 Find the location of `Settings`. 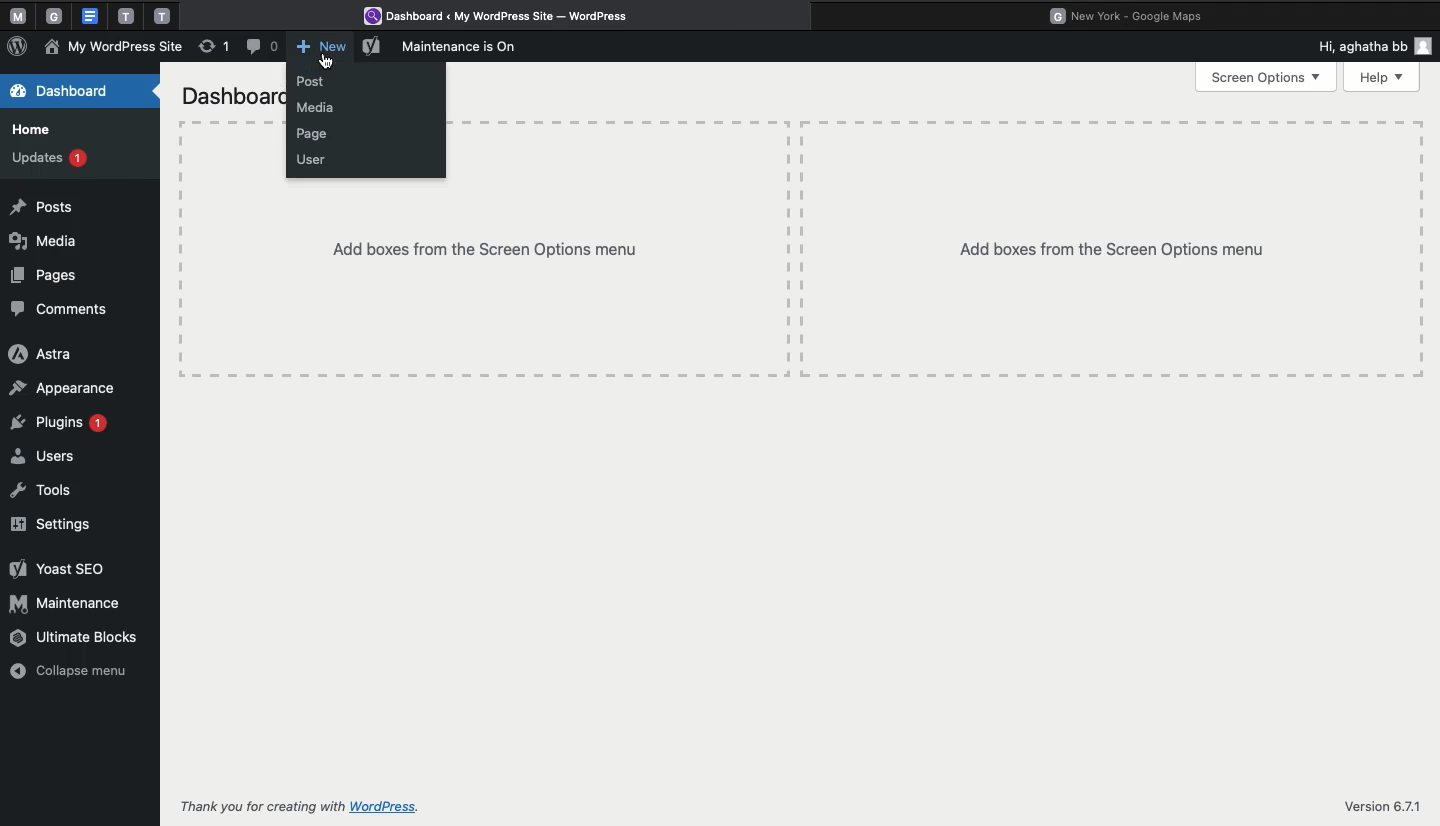

Settings is located at coordinates (57, 525).